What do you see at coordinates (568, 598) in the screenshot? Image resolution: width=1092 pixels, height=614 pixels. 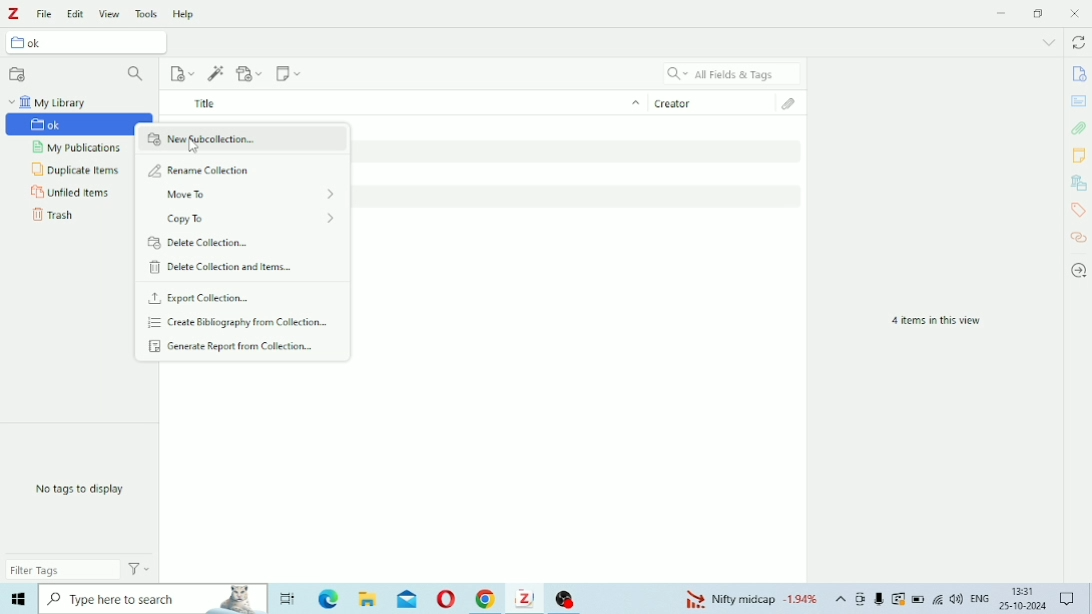 I see `OBS Studio` at bounding box center [568, 598].